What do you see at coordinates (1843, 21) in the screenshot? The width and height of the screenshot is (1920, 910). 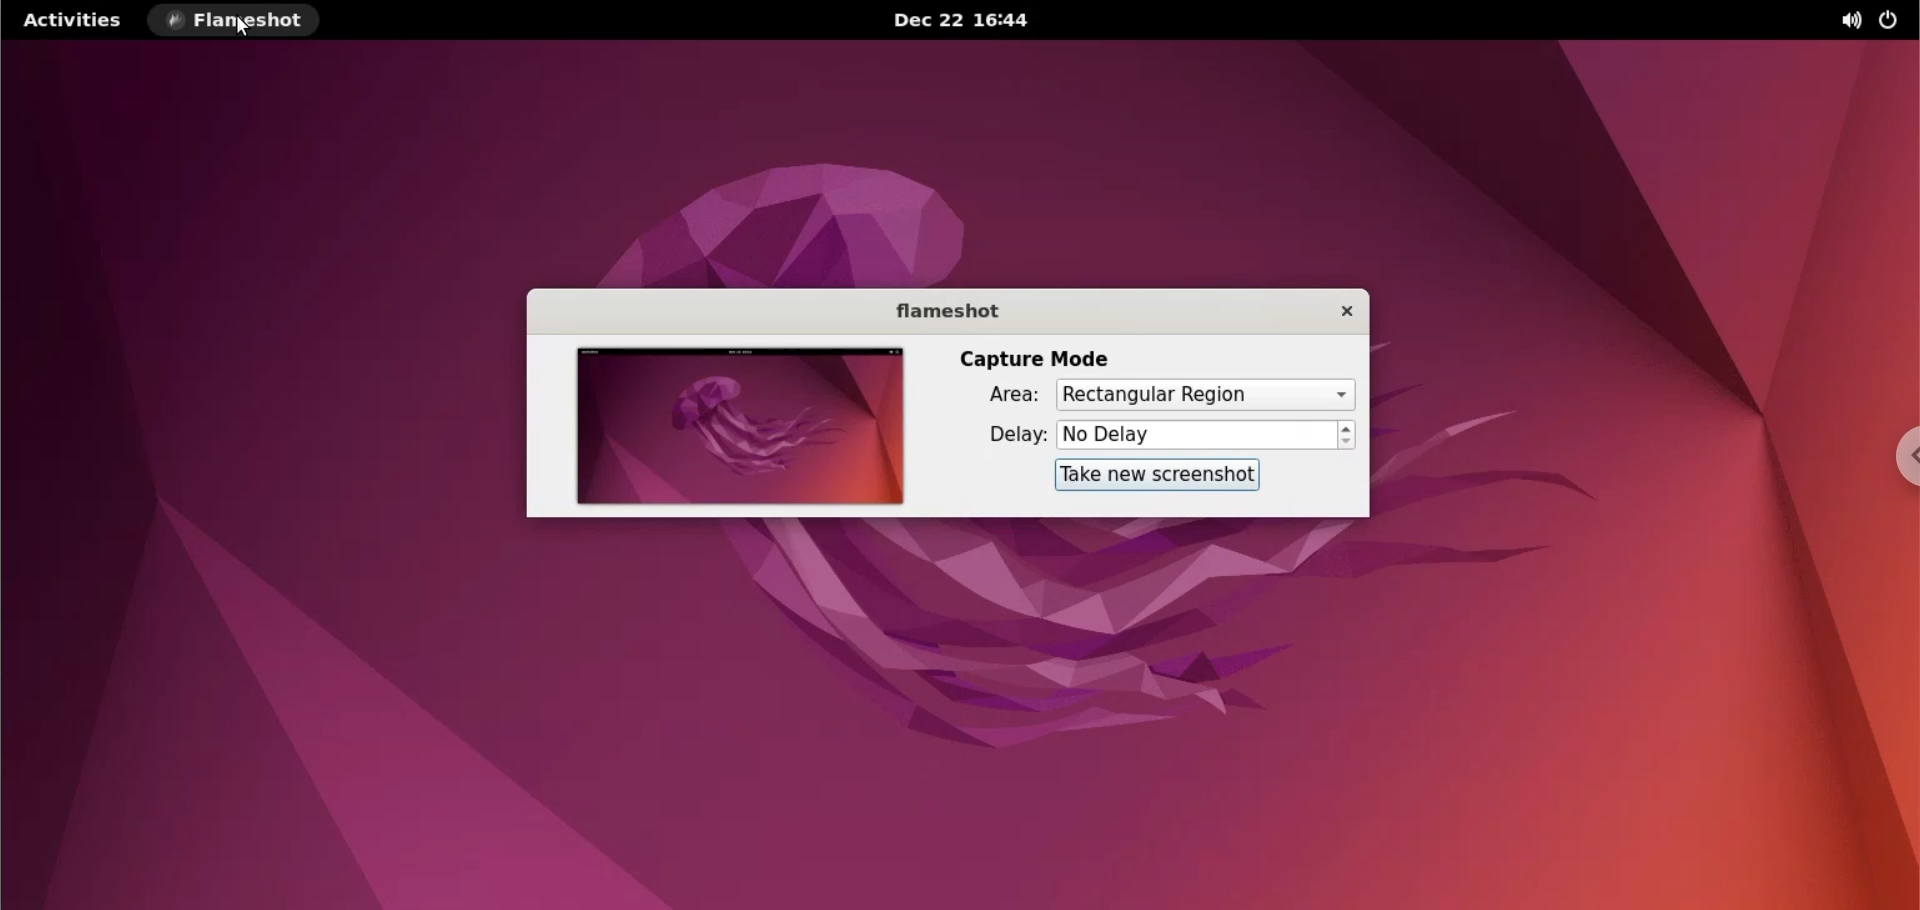 I see `sound options` at bounding box center [1843, 21].